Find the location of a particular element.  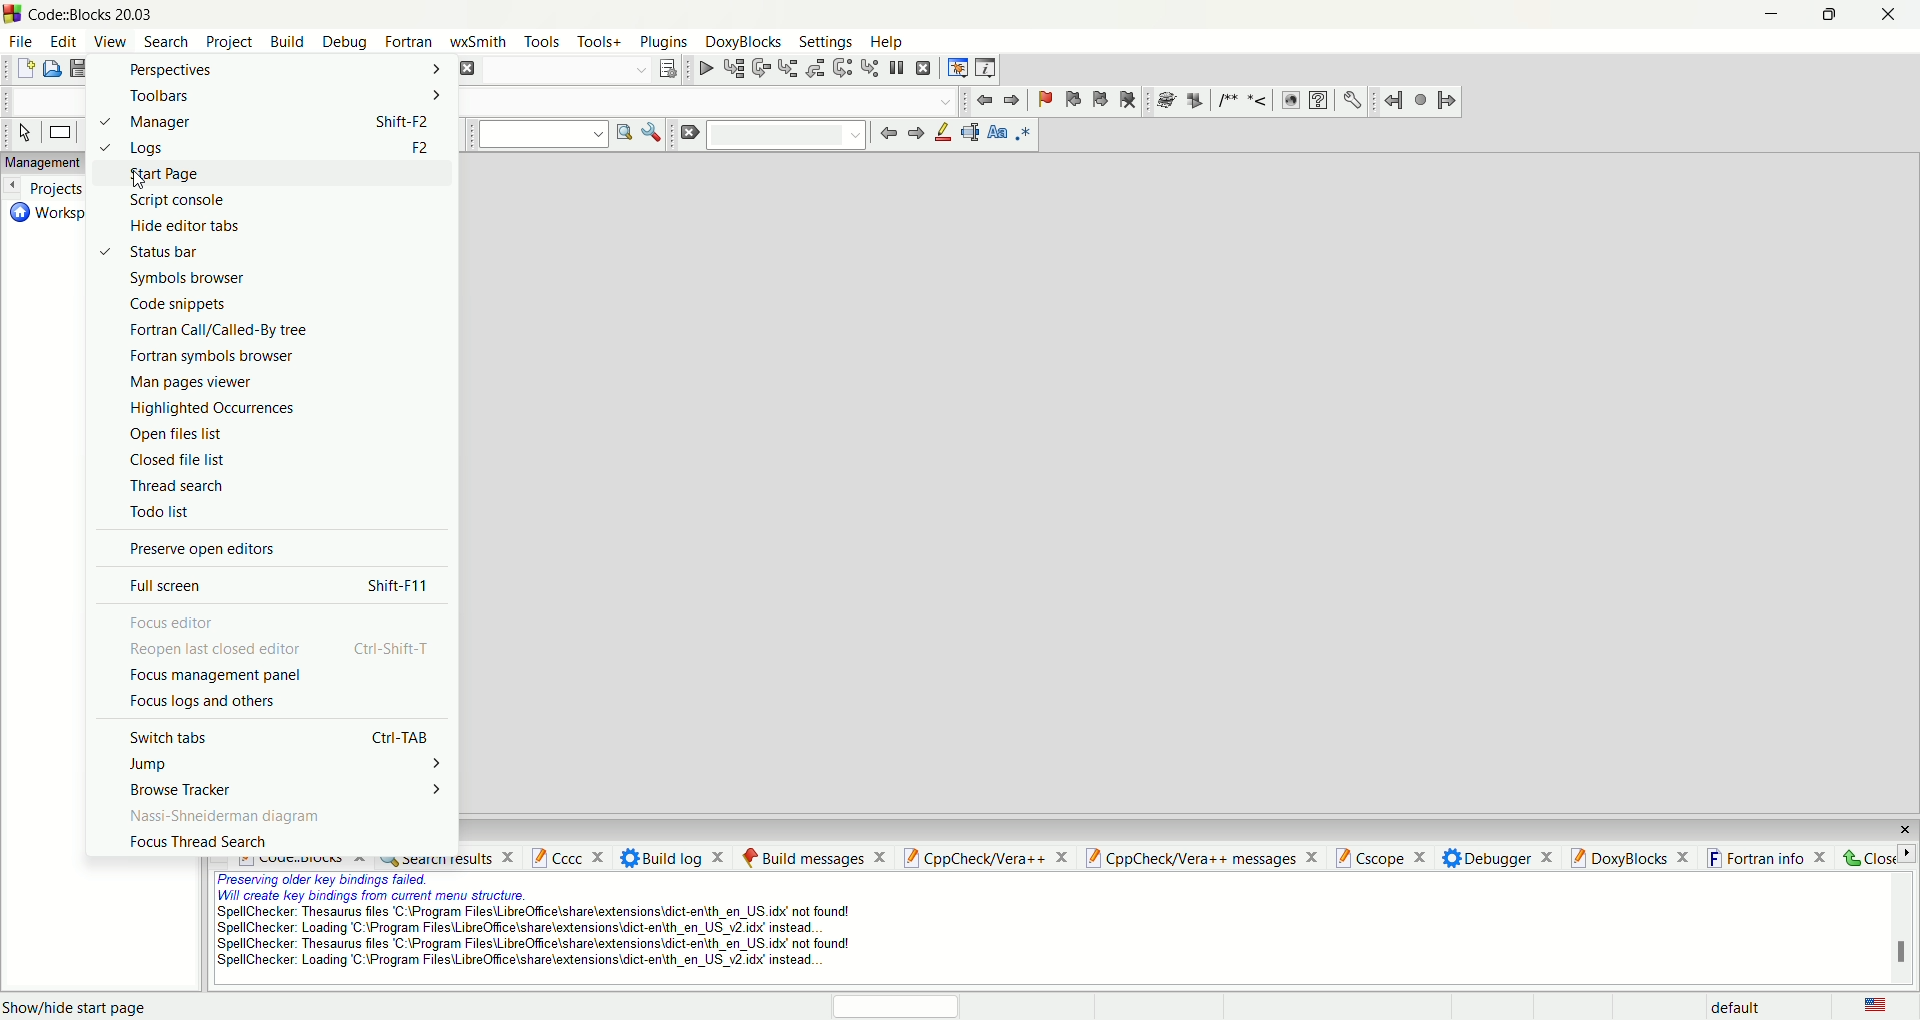

step into instruction is located at coordinates (870, 68).